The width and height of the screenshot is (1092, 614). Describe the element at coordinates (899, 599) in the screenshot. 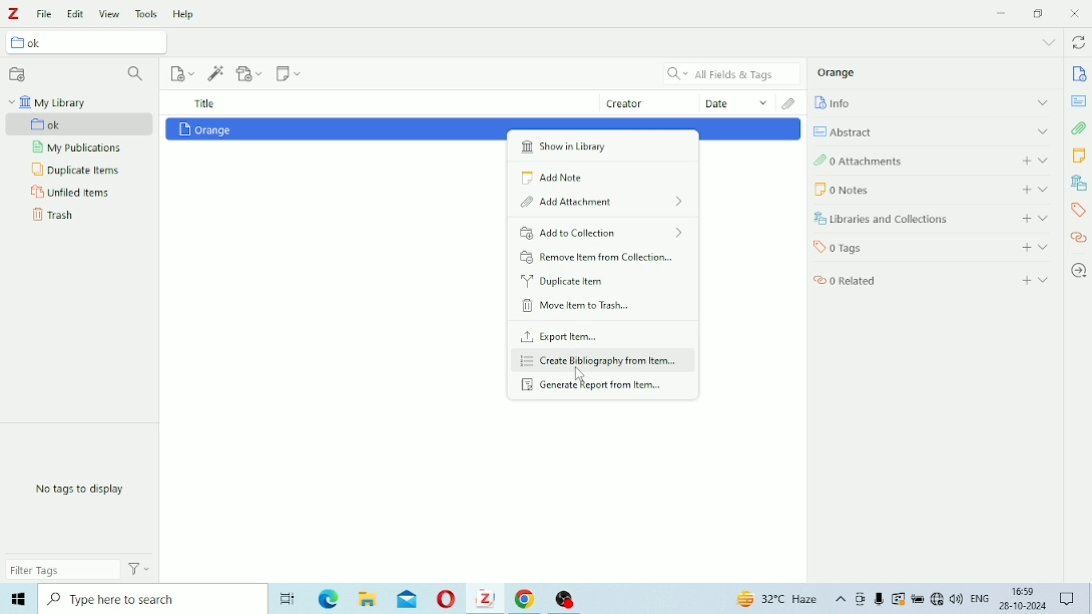

I see `Warning` at that location.